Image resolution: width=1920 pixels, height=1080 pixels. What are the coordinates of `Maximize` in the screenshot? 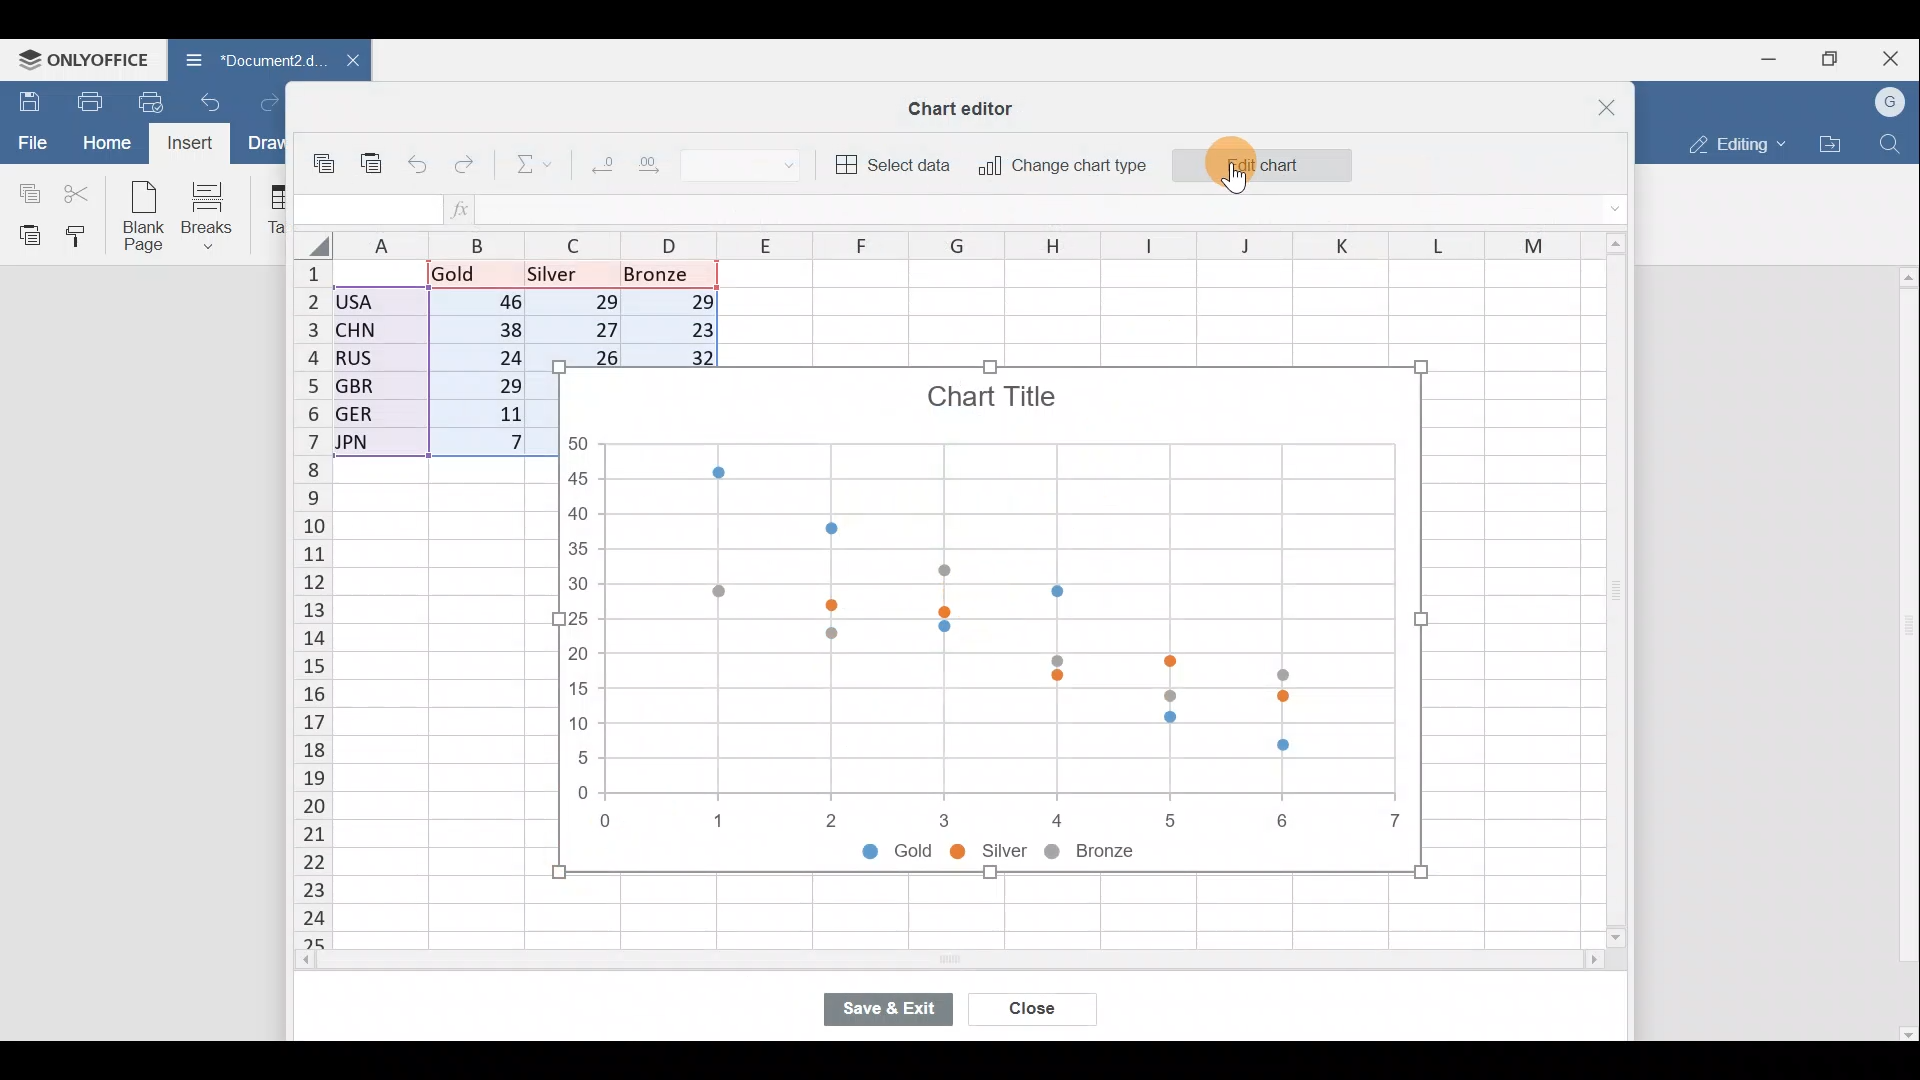 It's located at (1826, 59).